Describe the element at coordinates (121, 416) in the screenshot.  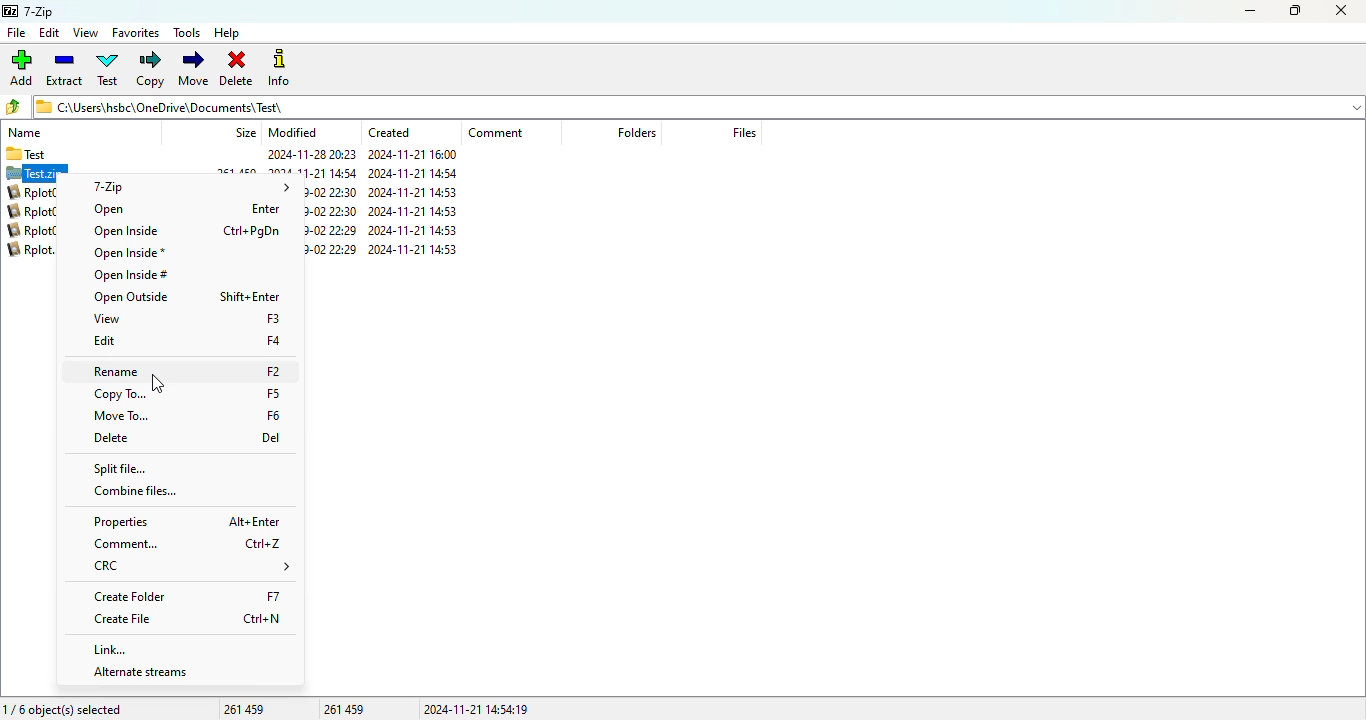
I see `move to` at that location.